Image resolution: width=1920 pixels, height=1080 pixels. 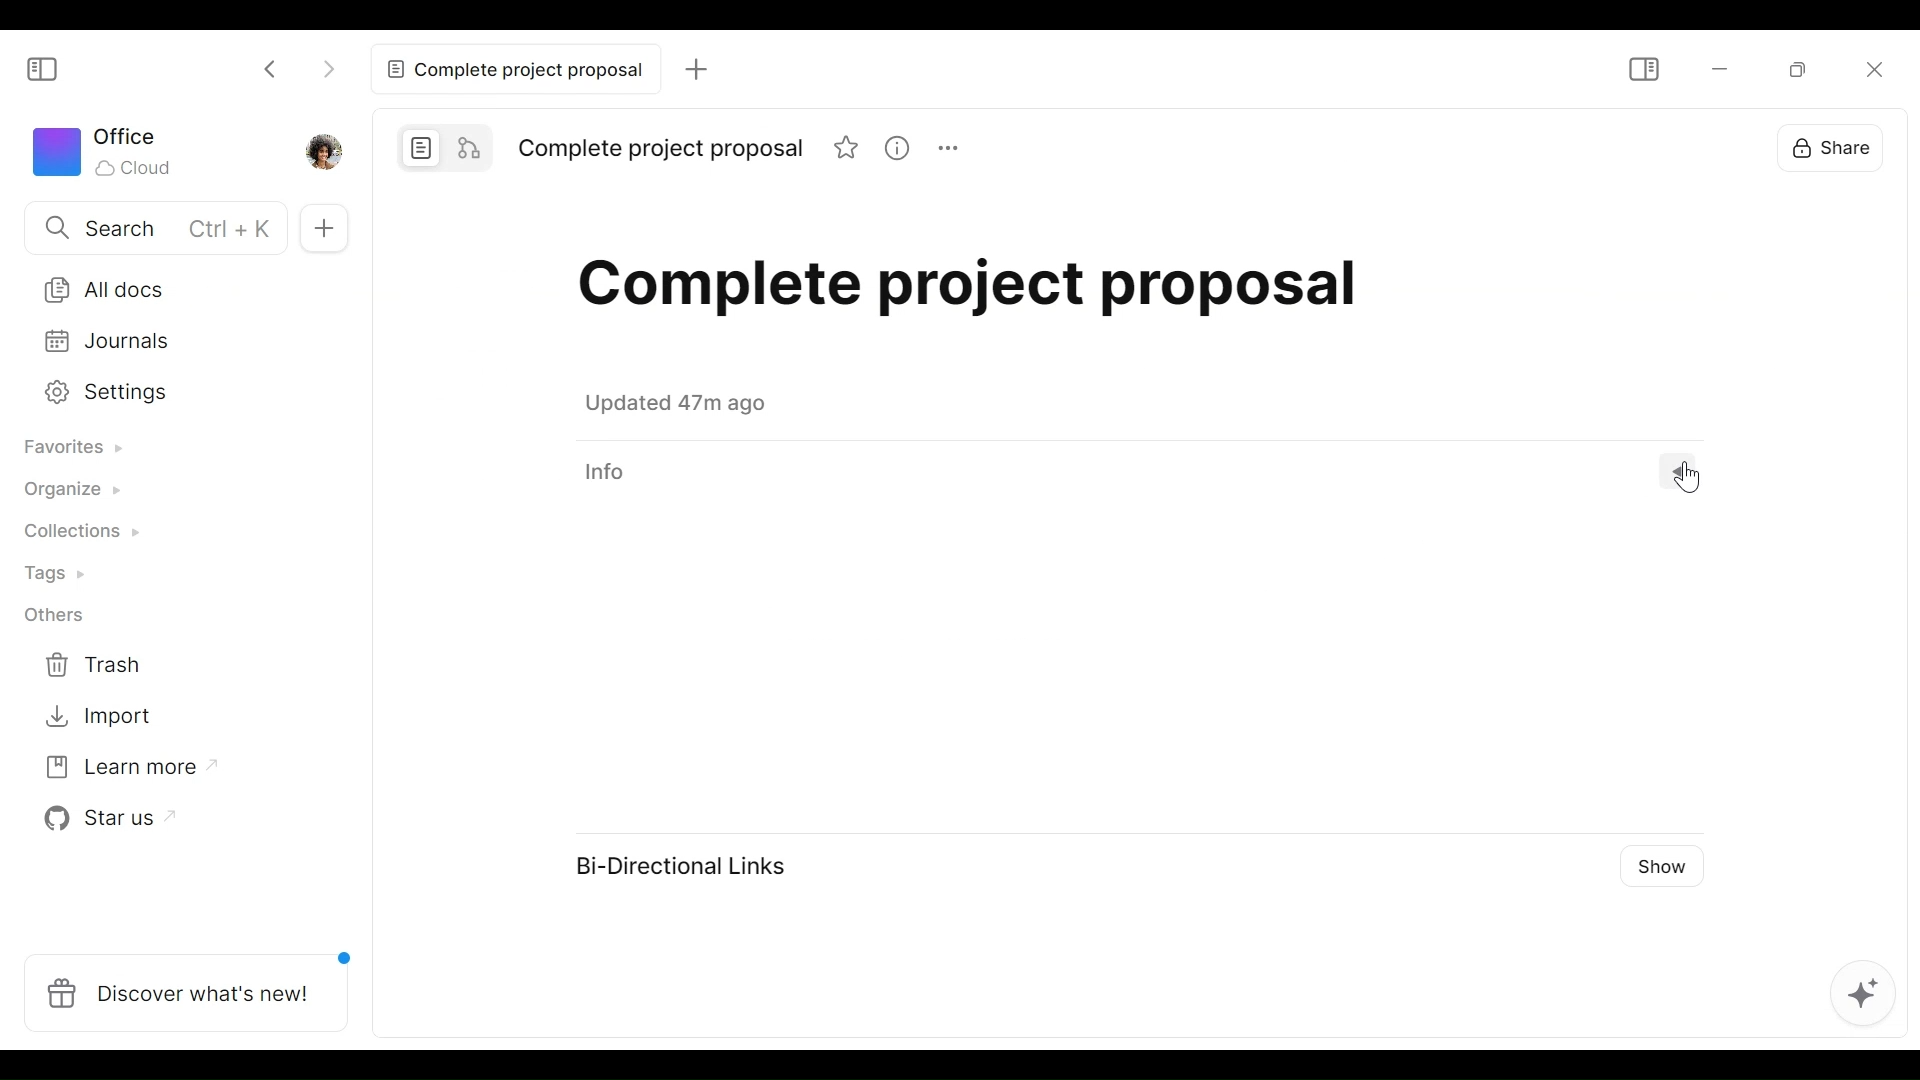 I want to click on Journal, so click(x=169, y=343).